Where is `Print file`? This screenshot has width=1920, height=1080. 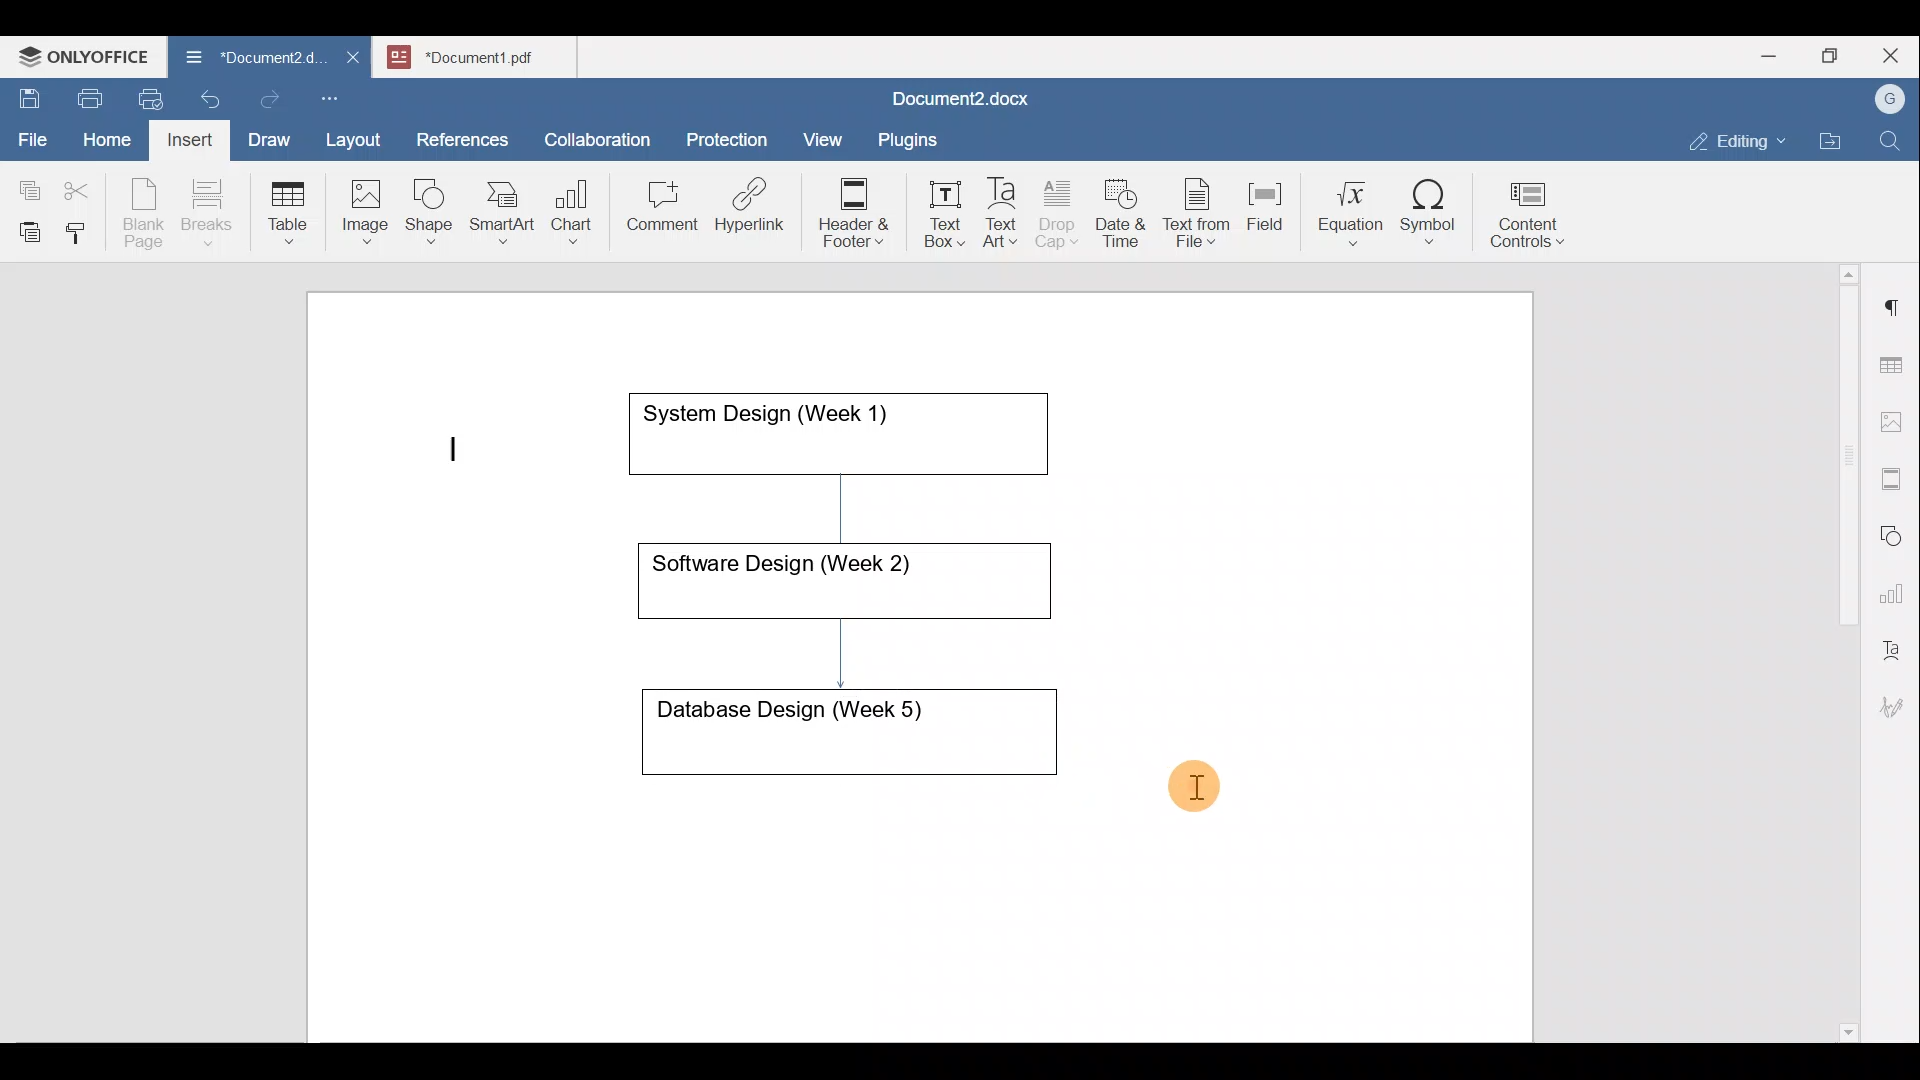
Print file is located at coordinates (86, 95).